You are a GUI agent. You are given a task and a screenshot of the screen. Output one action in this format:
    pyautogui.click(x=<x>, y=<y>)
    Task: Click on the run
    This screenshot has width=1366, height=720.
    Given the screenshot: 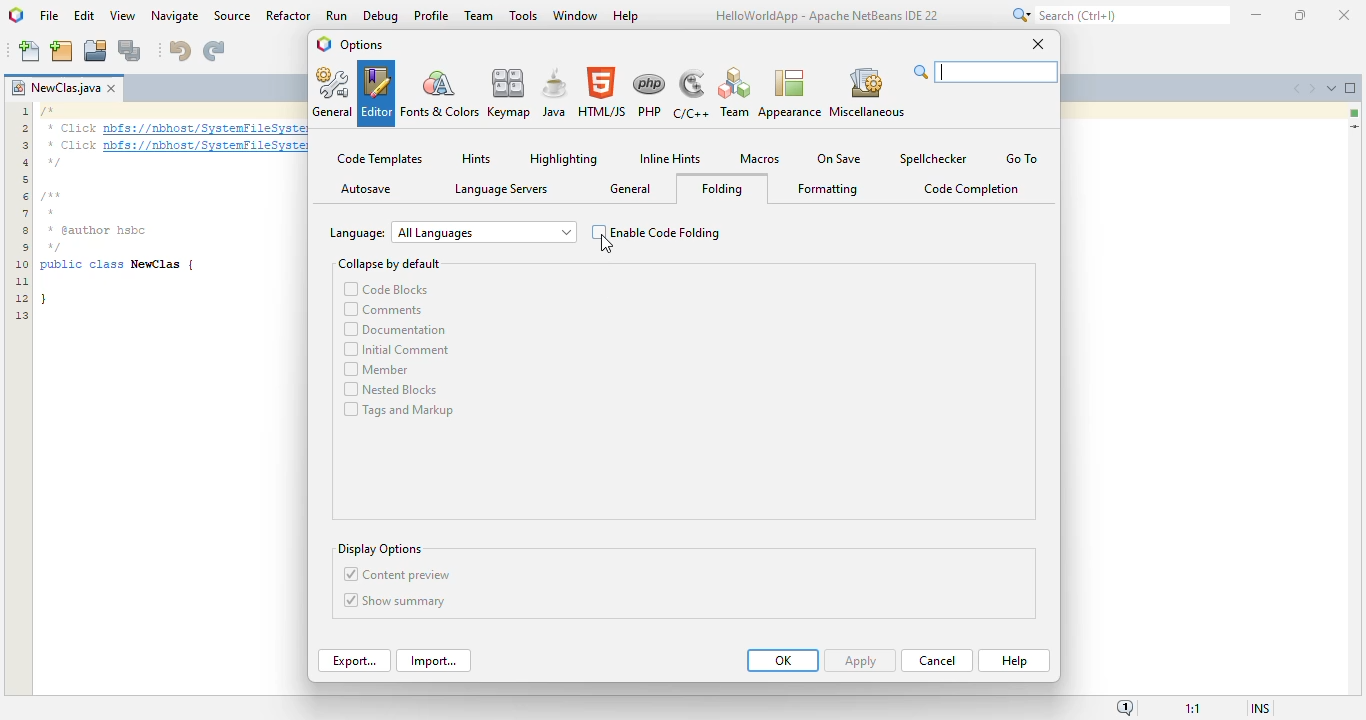 What is the action you would take?
    pyautogui.click(x=336, y=15)
    